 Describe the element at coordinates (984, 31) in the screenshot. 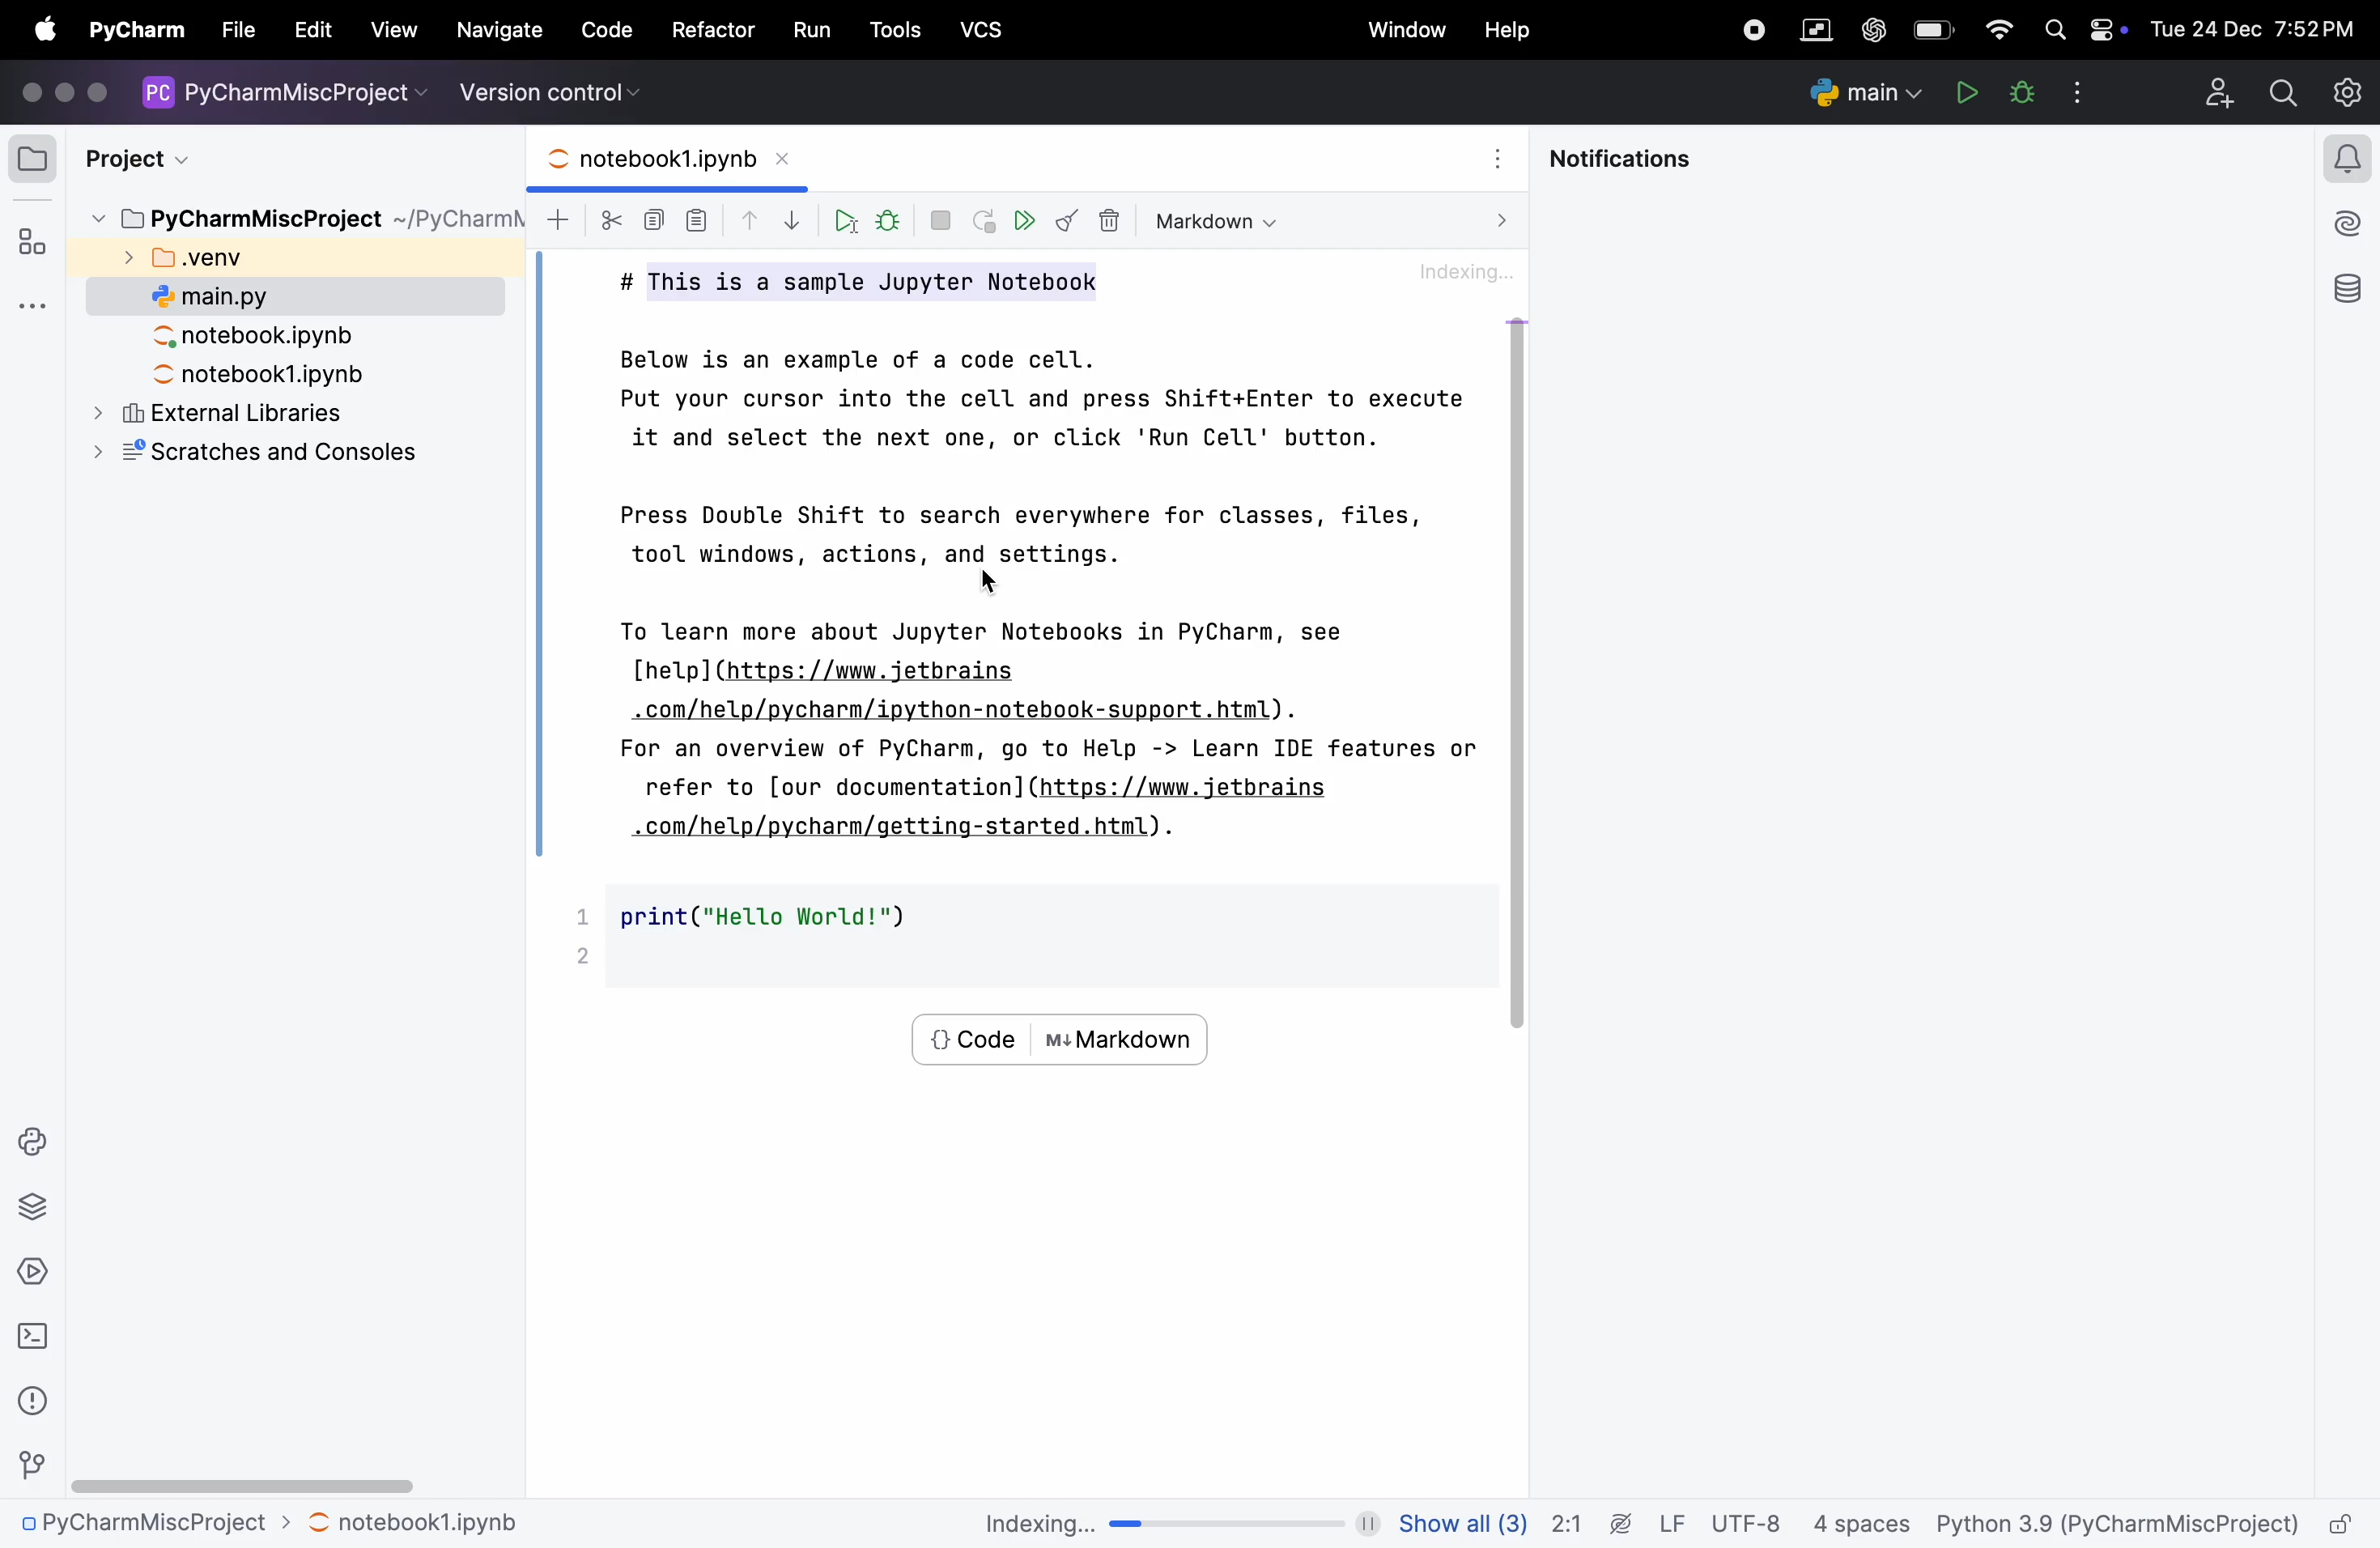

I see `vcs` at that location.